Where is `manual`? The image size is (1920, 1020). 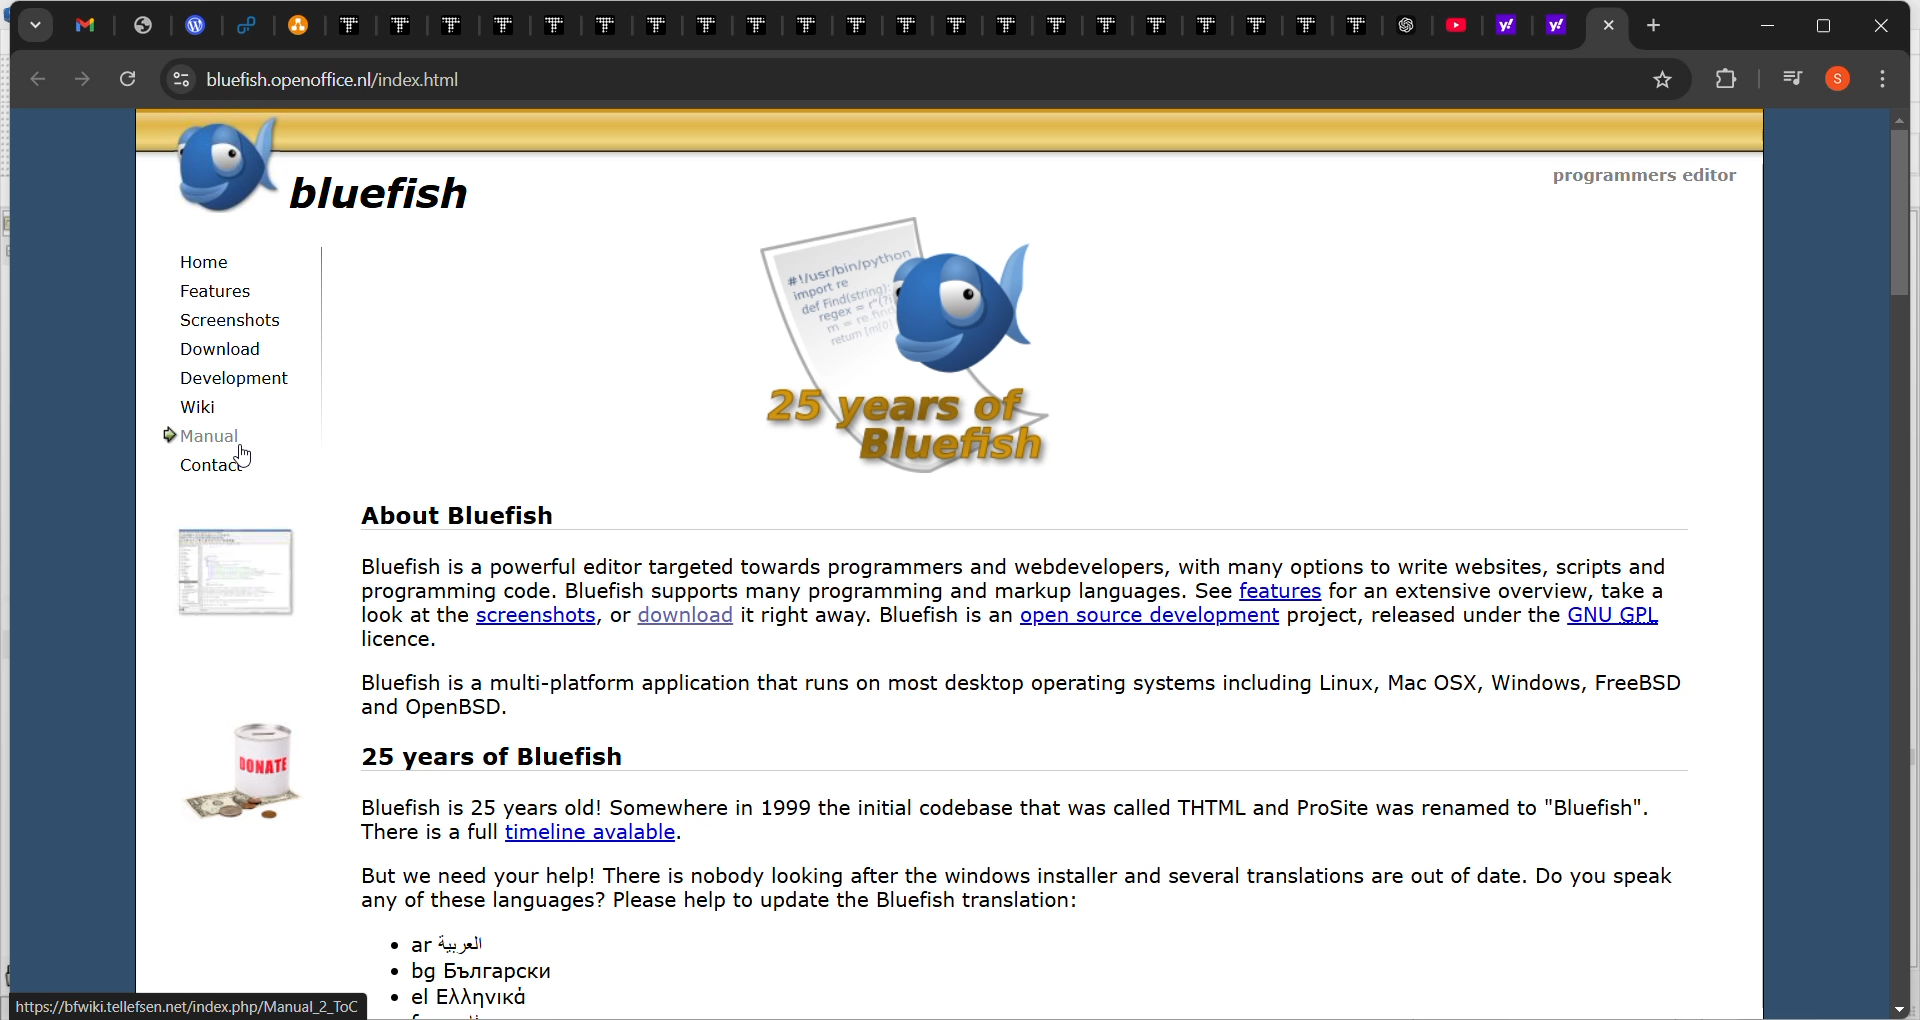
manual is located at coordinates (208, 437).